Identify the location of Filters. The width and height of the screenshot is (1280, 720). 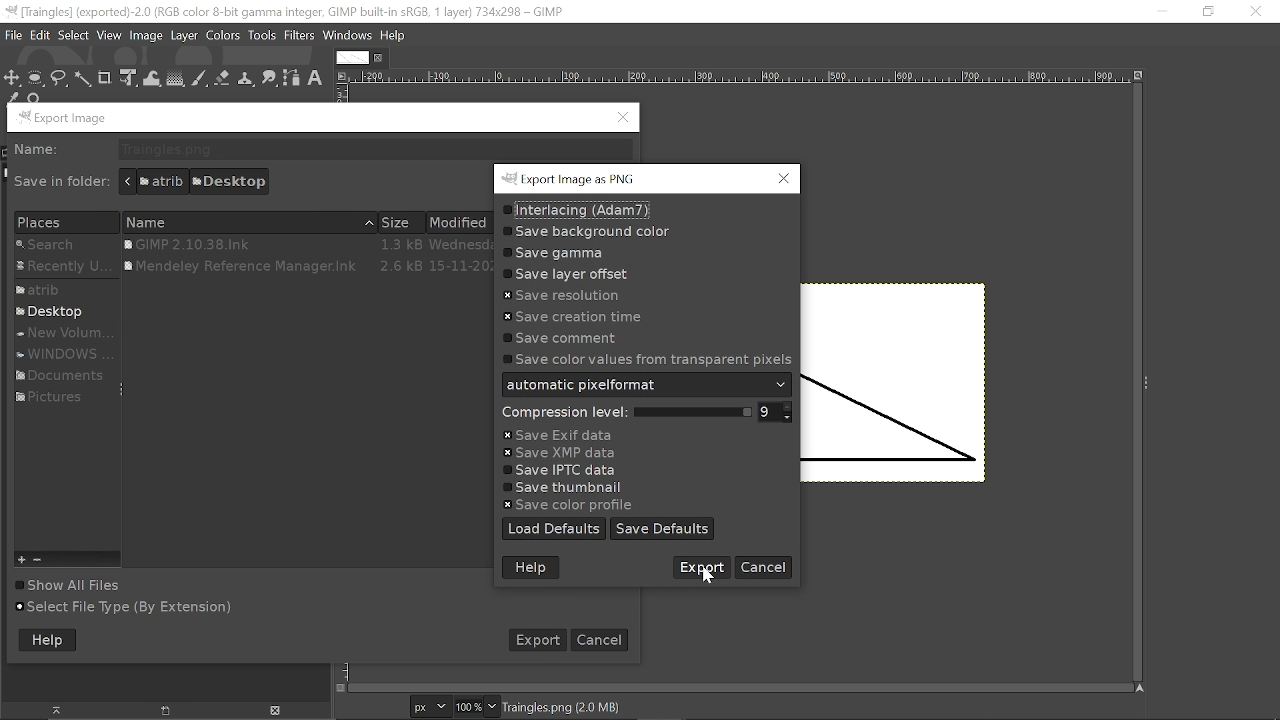
(300, 36).